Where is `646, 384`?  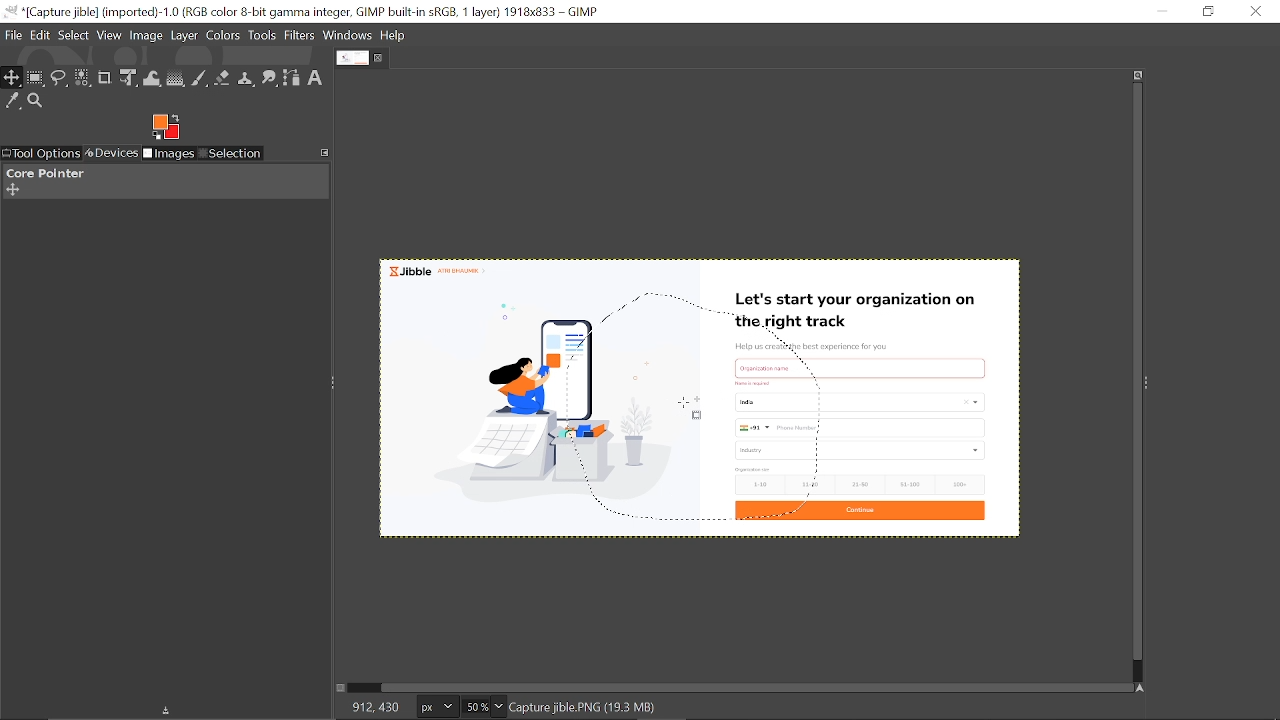
646, 384 is located at coordinates (376, 706).